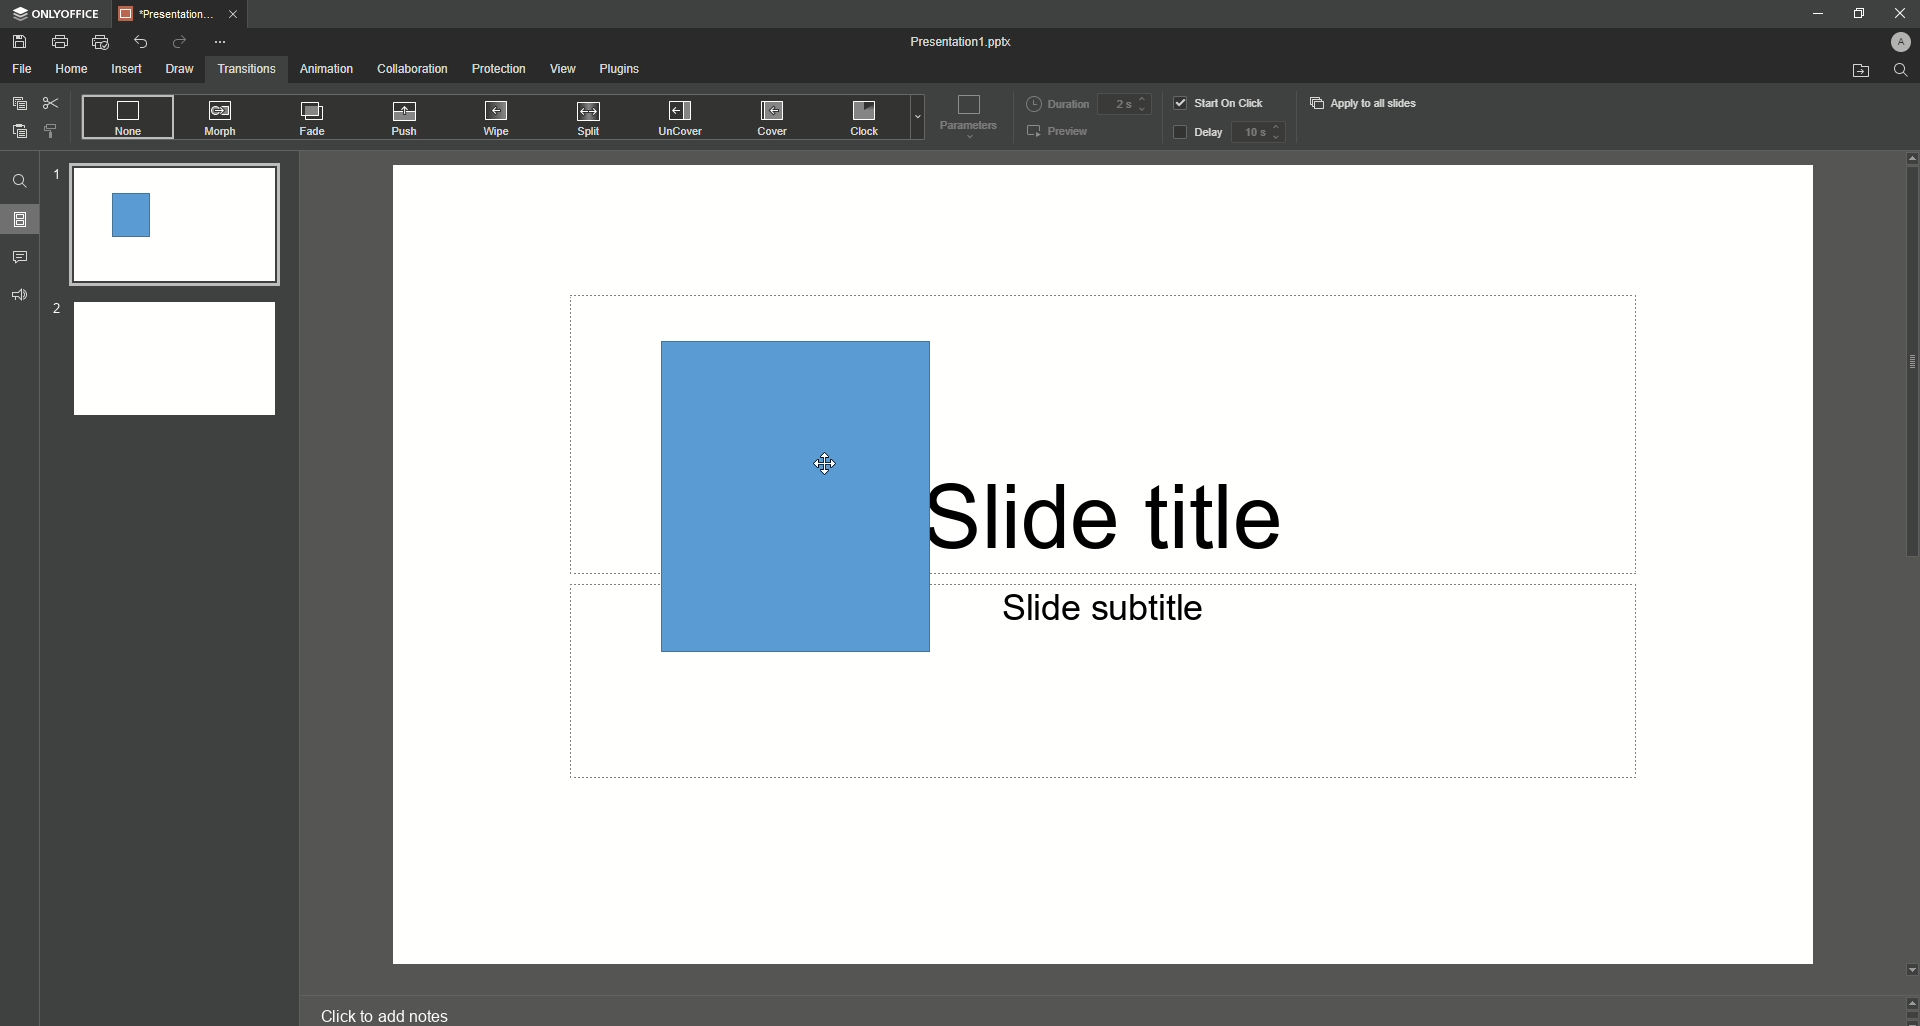 The width and height of the screenshot is (1920, 1026). Describe the element at coordinates (965, 44) in the screenshot. I see `Presentation 1` at that location.